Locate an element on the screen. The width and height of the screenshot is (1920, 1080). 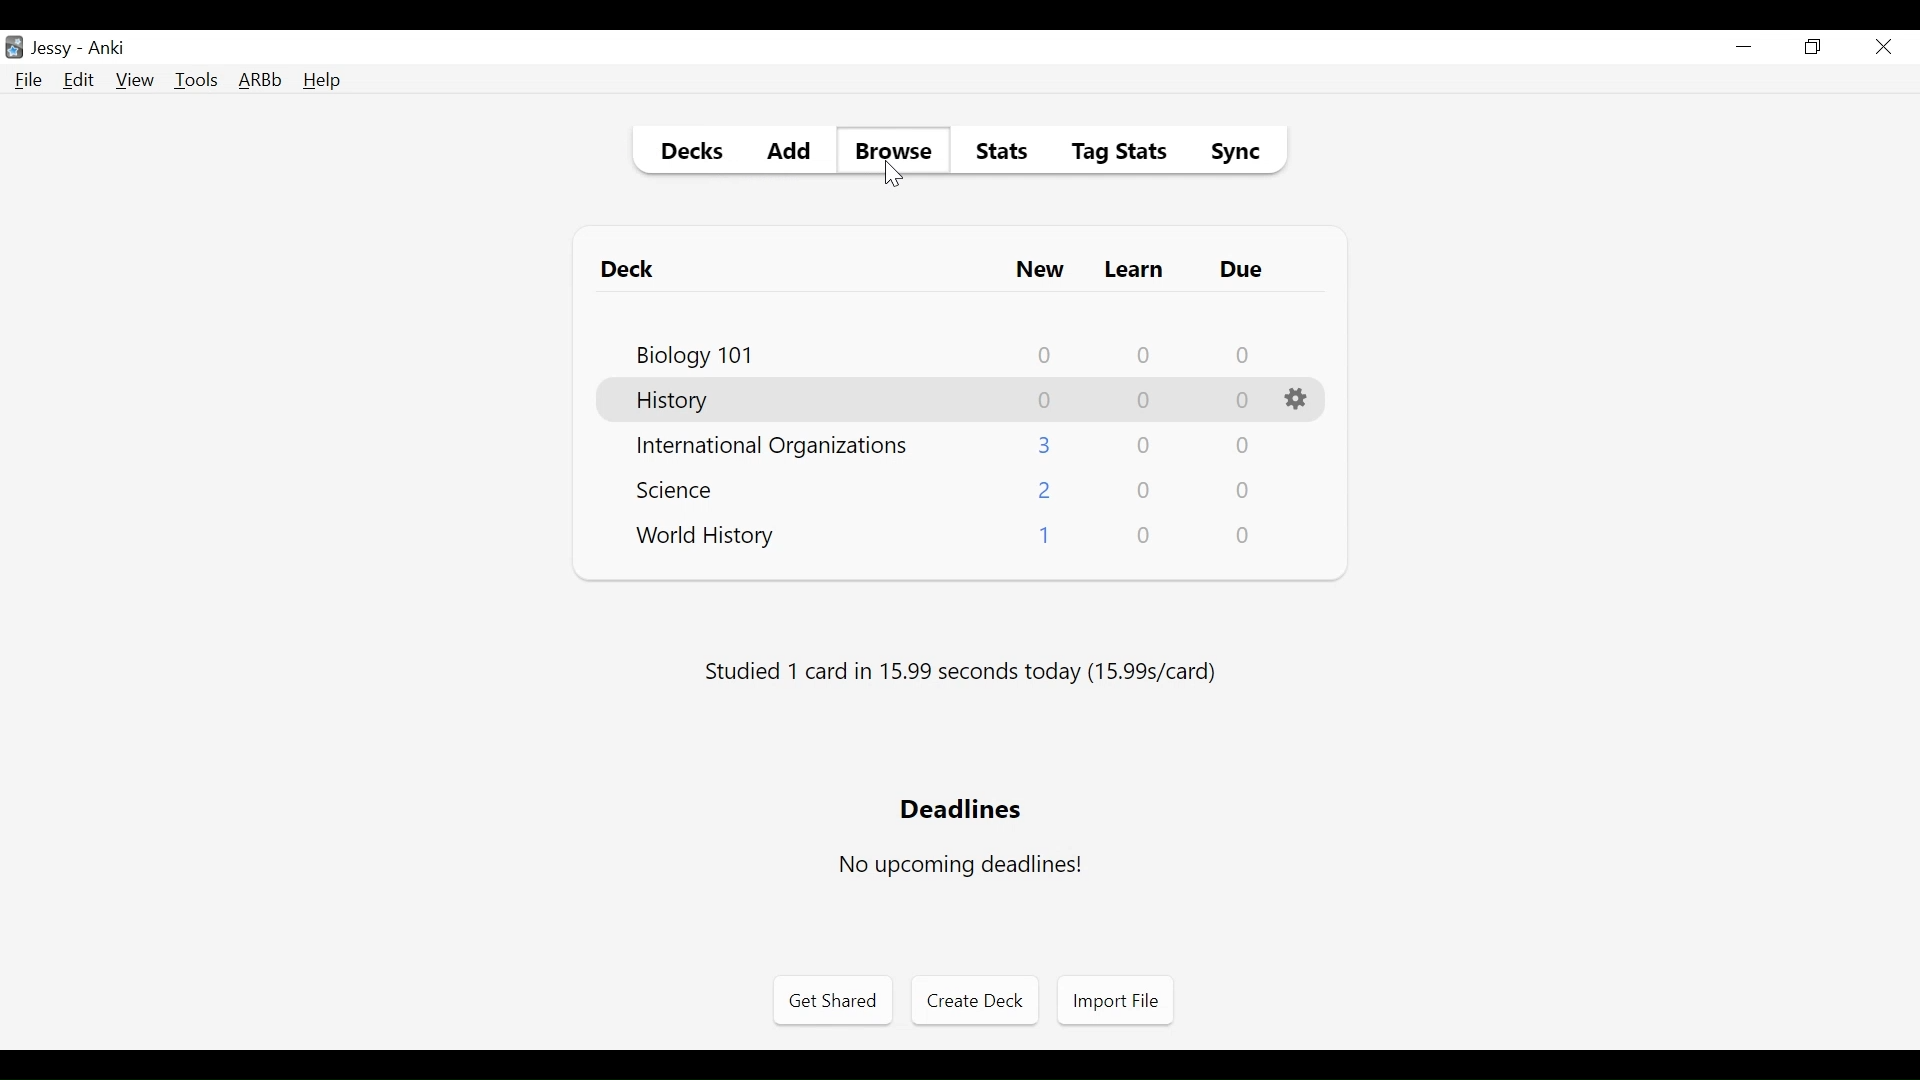
Anki Desktop Icon is located at coordinates (14, 47).